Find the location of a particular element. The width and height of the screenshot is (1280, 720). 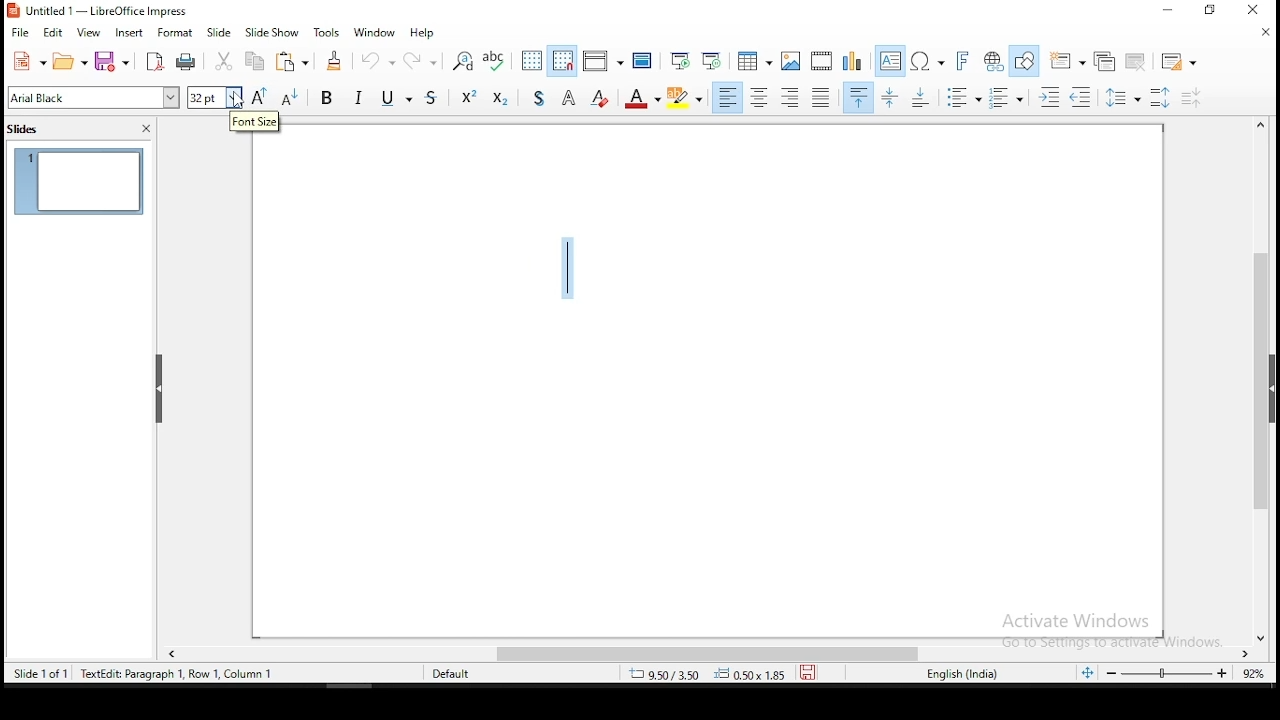

insert hyperlink is located at coordinates (991, 59).